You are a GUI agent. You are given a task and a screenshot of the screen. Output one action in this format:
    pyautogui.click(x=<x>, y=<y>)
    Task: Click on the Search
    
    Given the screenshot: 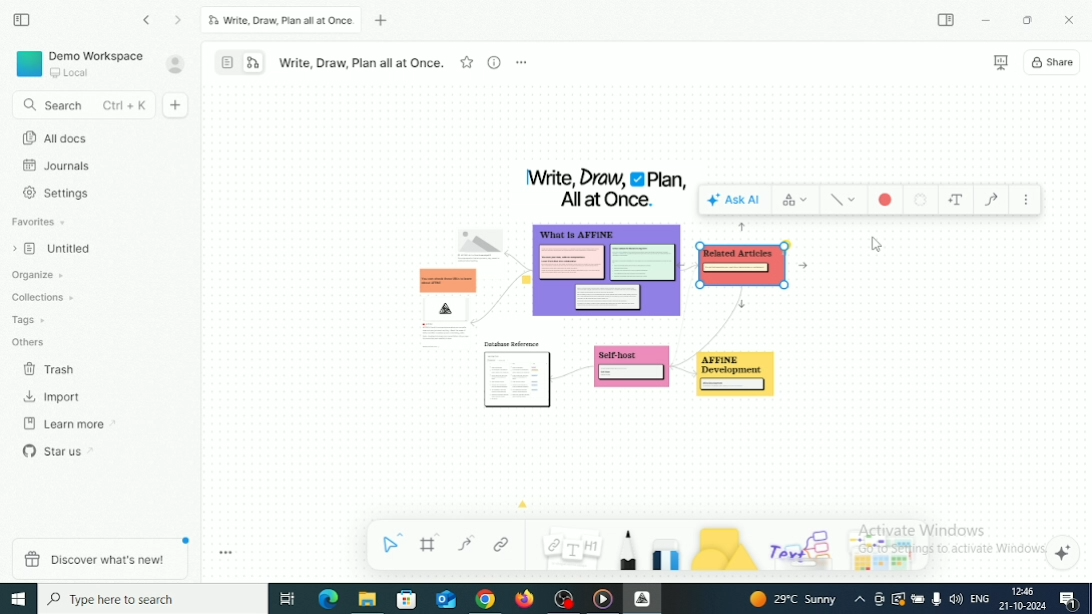 What is the action you would take?
    pyautogui.click(x=81, y=106)
    